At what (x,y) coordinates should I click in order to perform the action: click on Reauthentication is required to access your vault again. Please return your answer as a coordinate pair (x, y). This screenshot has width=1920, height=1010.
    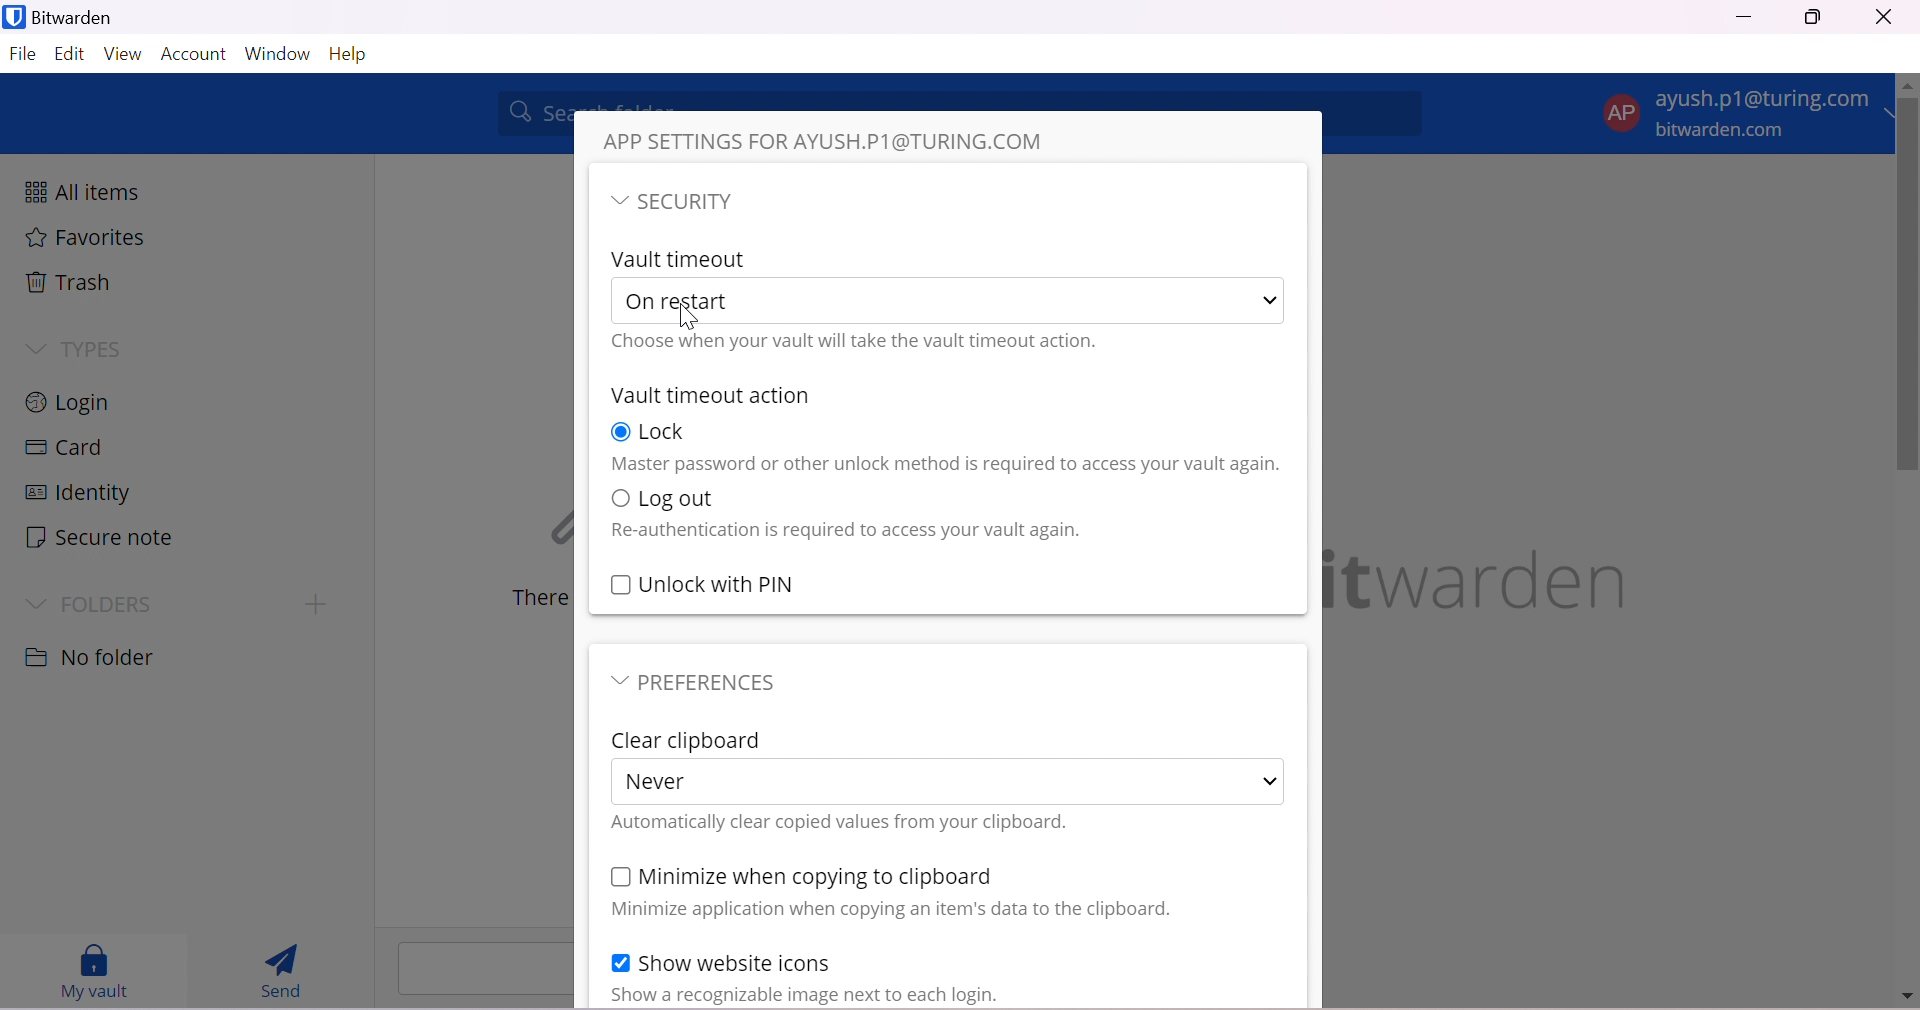
    Looking at the image, I should click on (845, 531).